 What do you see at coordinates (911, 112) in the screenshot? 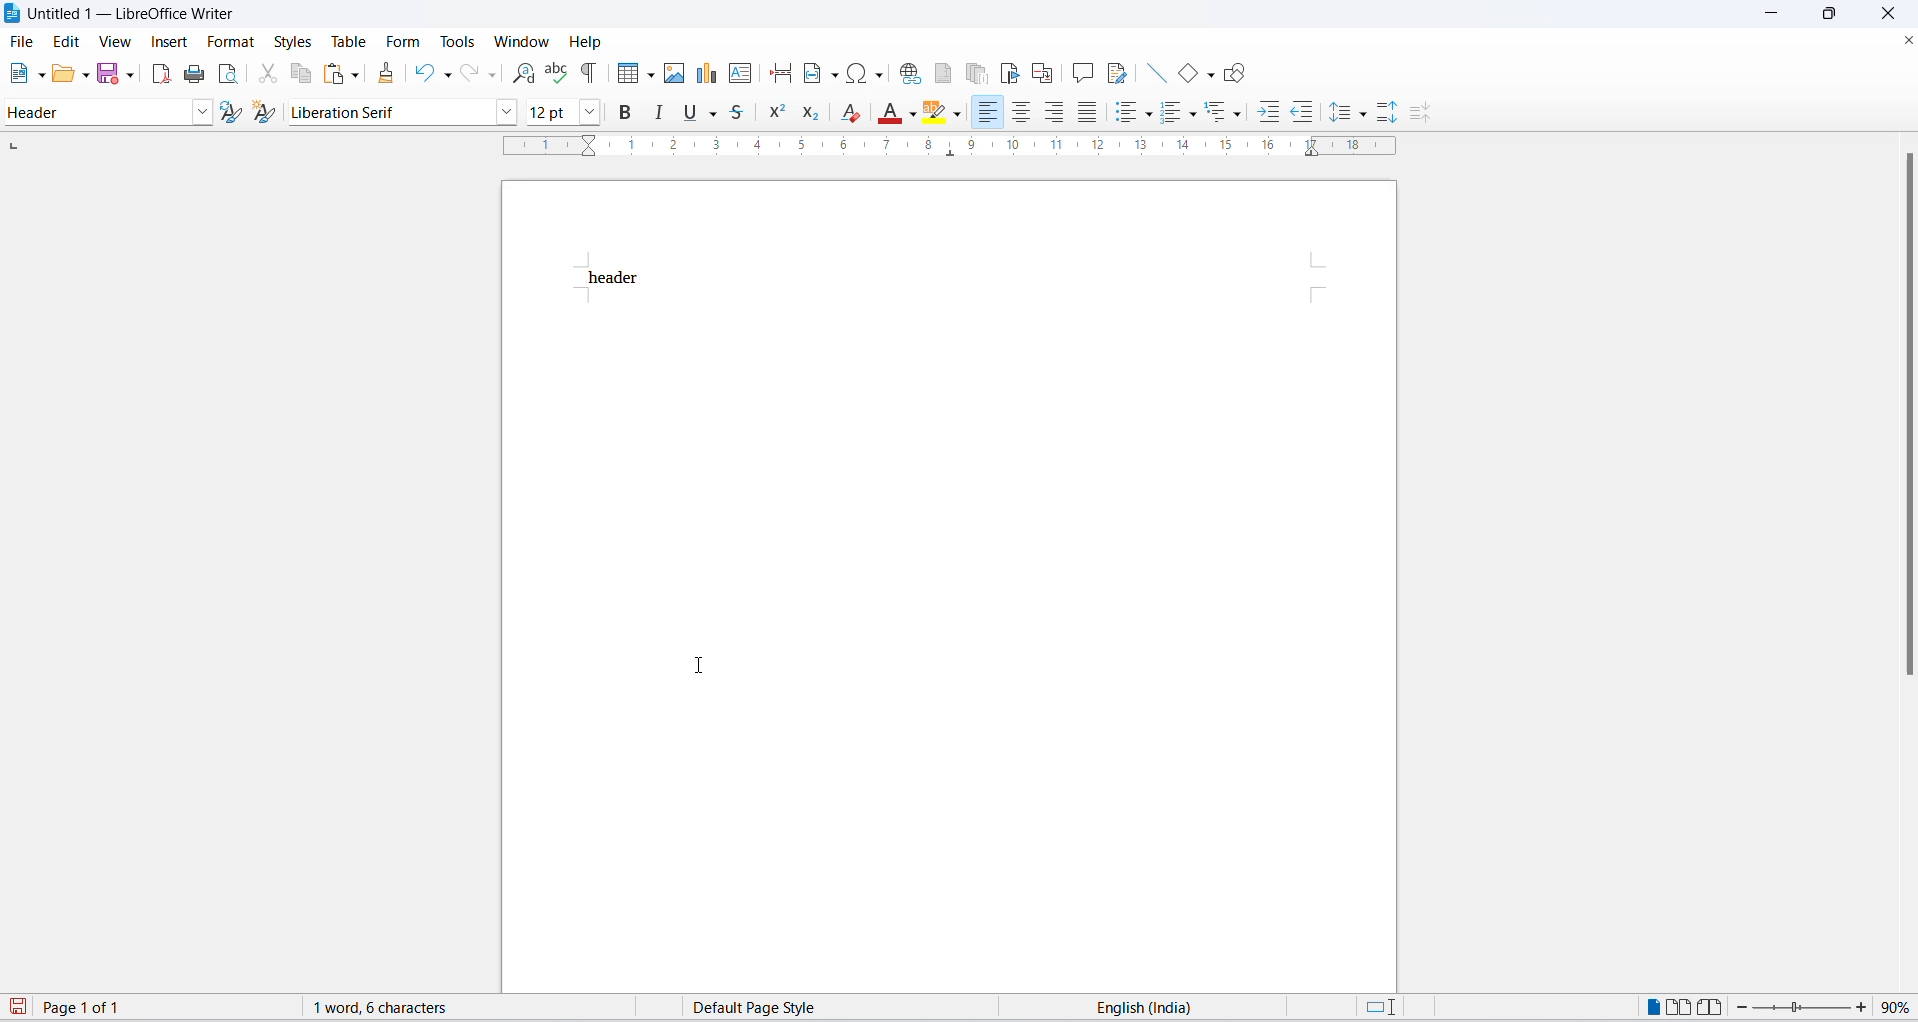
I see `font color options` at bounding box center [911, 112].